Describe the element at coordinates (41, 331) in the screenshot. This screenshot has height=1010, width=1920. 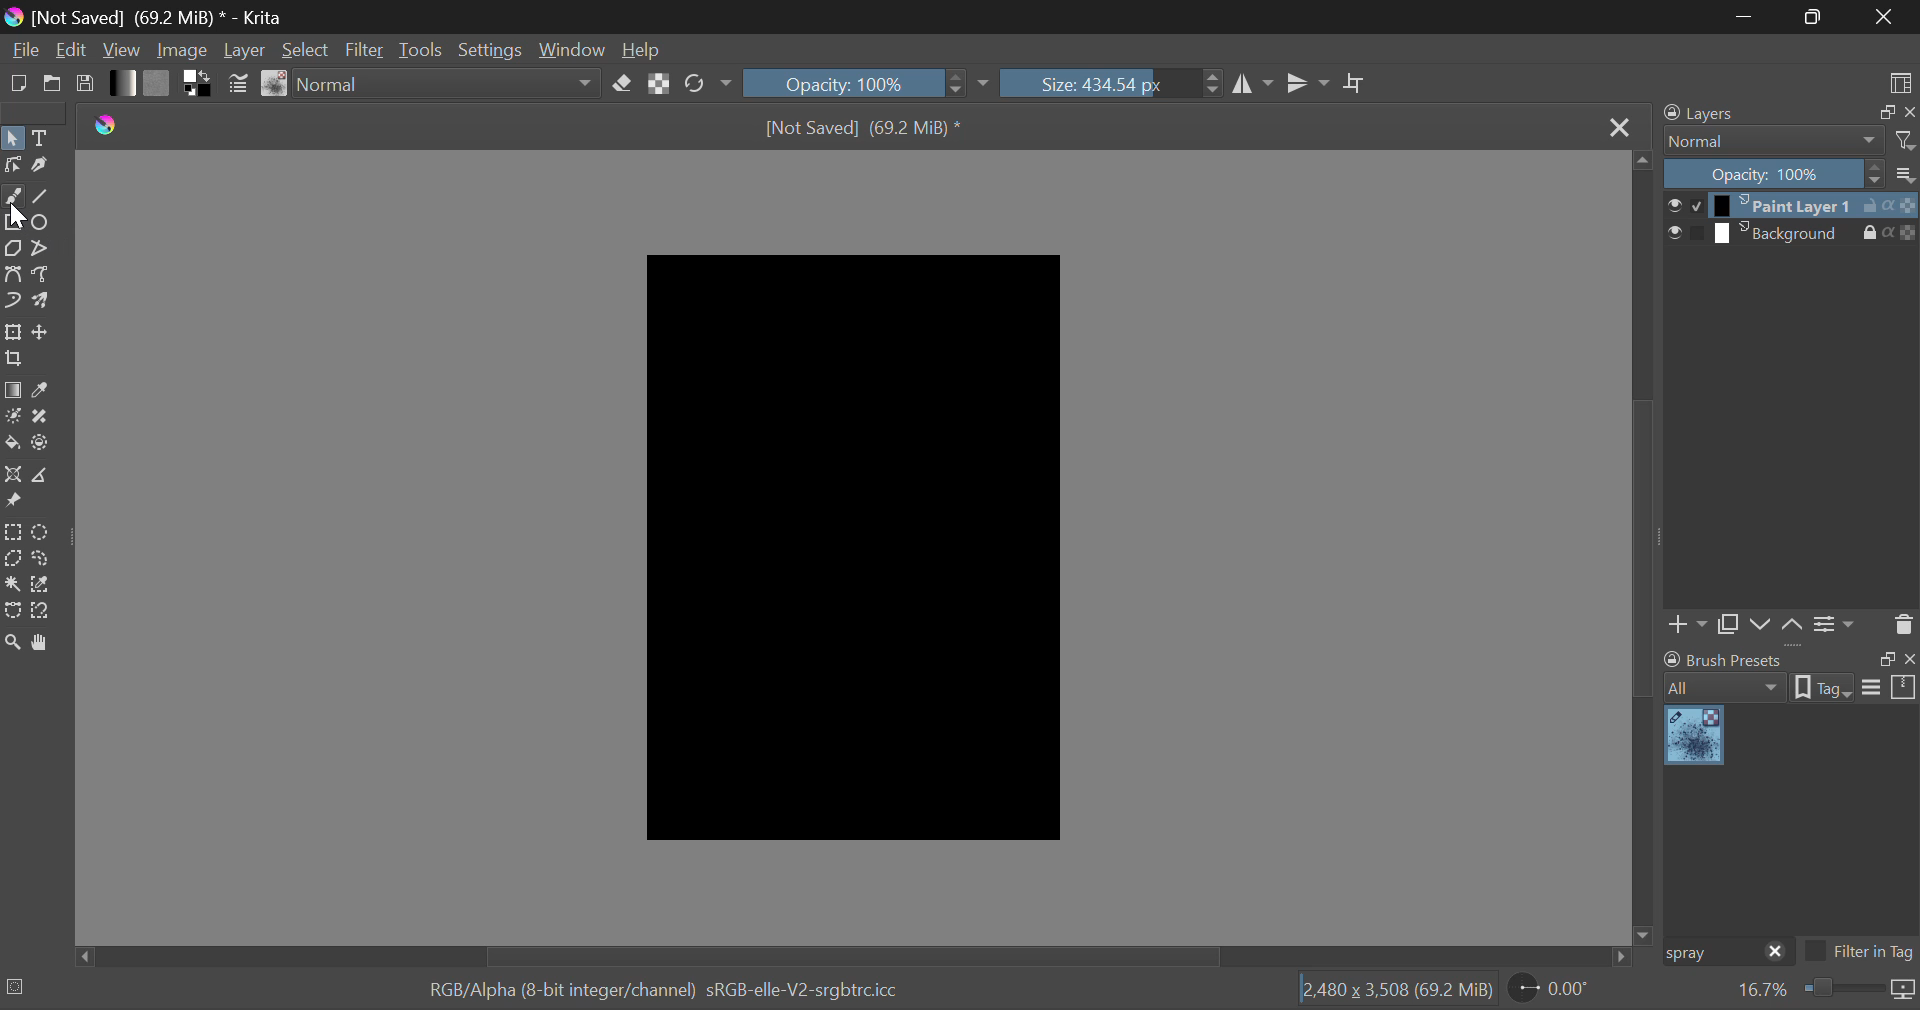
I see `Move Layer` at that location.